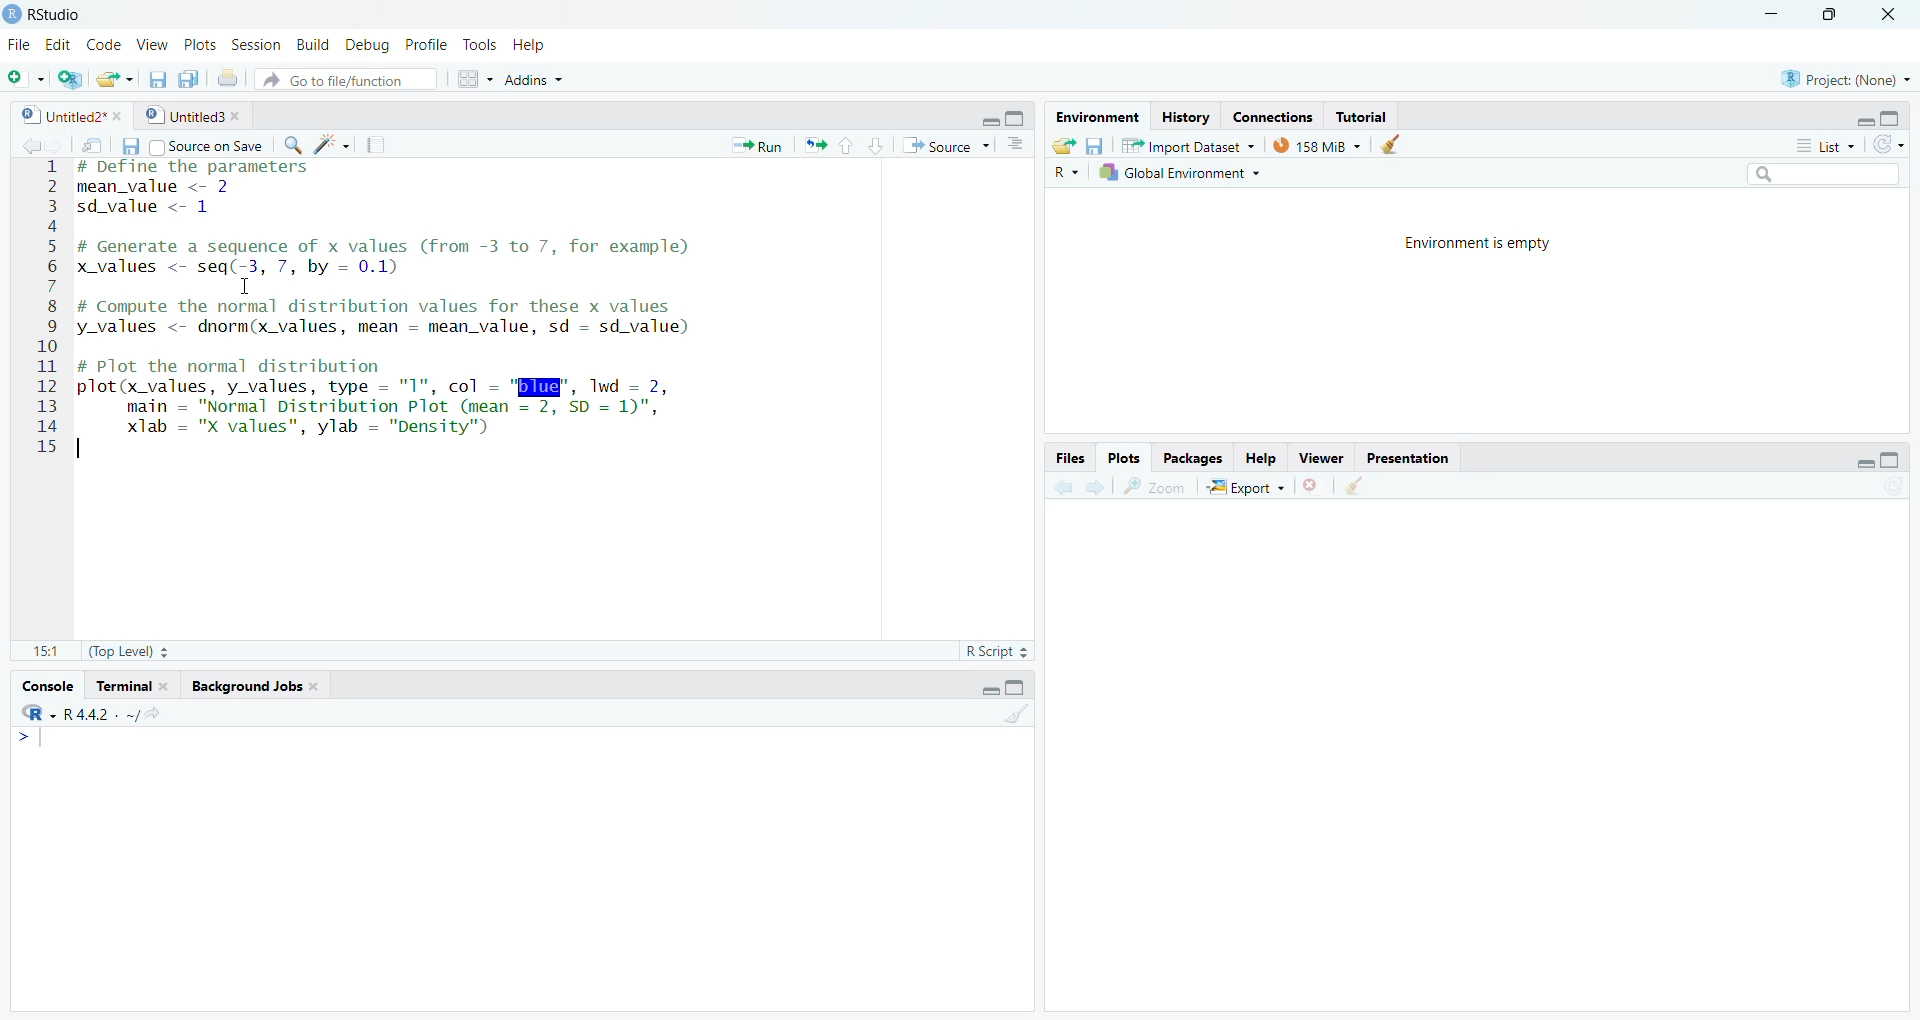  What do you see at coordinates (1187, 145) in the screenshot?
I see `“Import Dataset ~` at bounding box center [1187, 145].